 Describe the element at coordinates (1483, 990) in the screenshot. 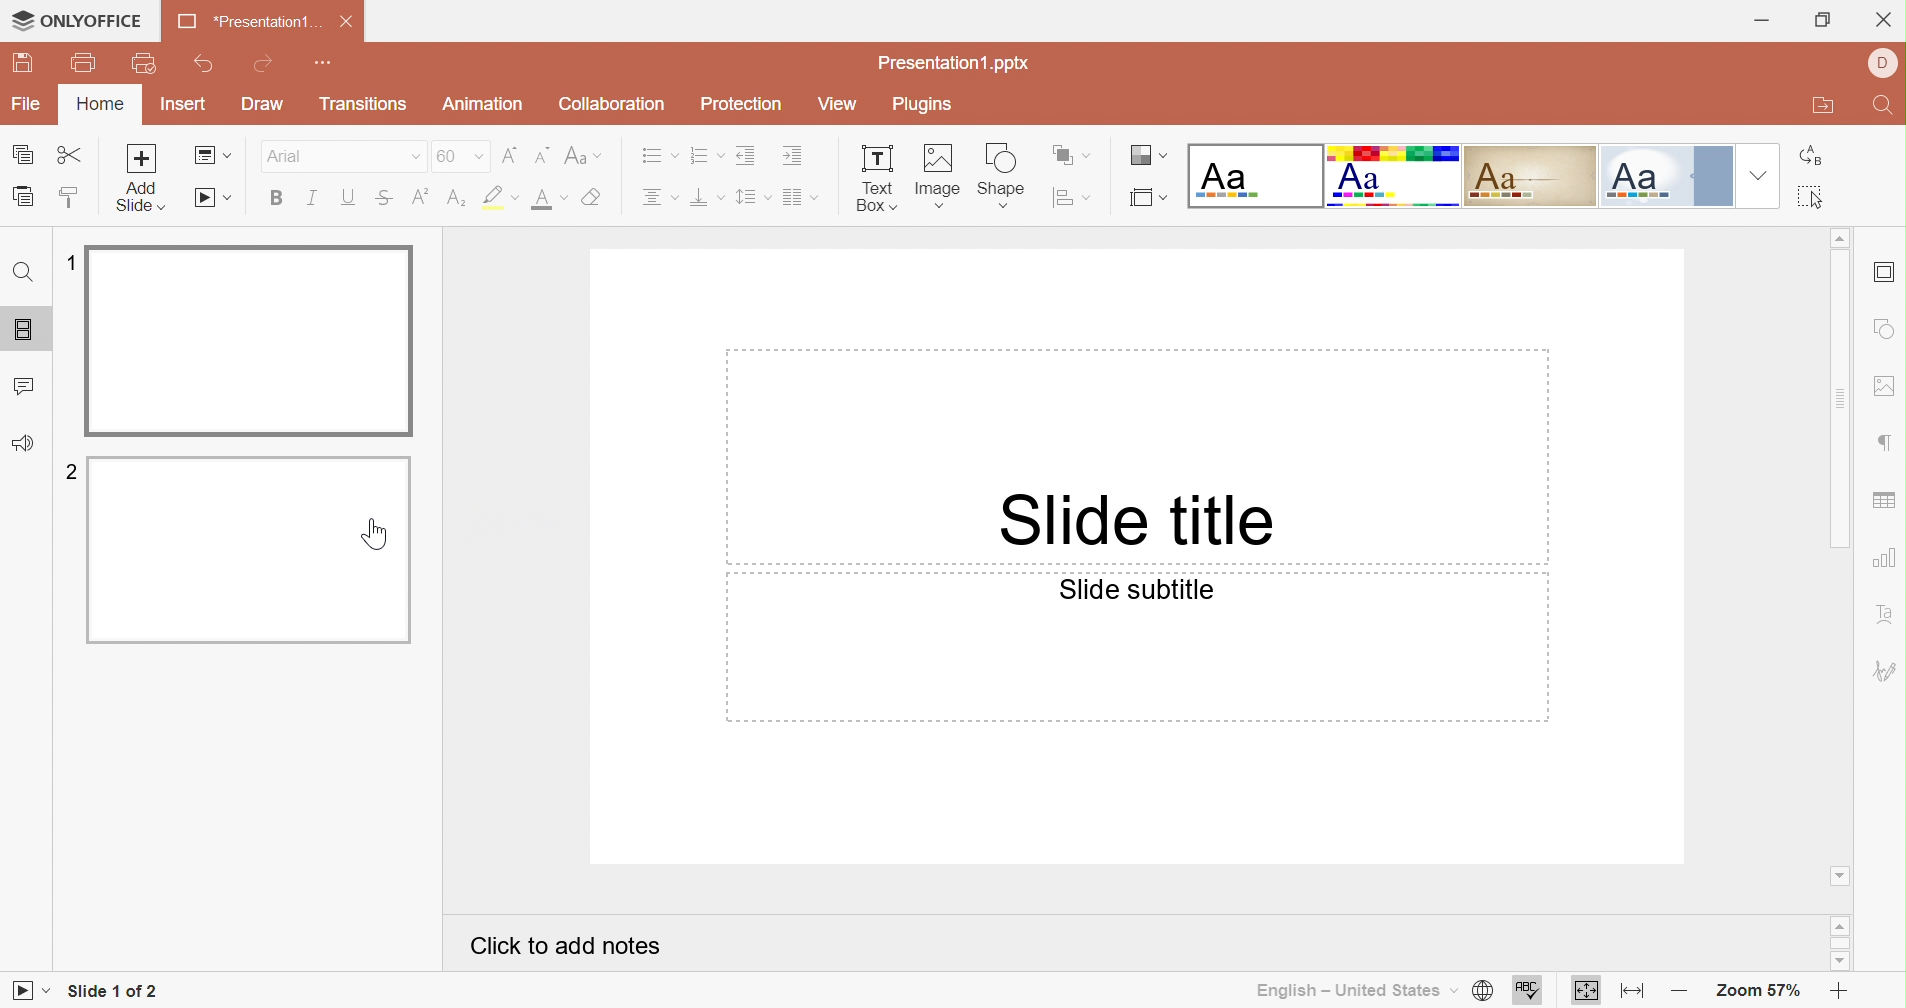

I see `Set document language` at that location.